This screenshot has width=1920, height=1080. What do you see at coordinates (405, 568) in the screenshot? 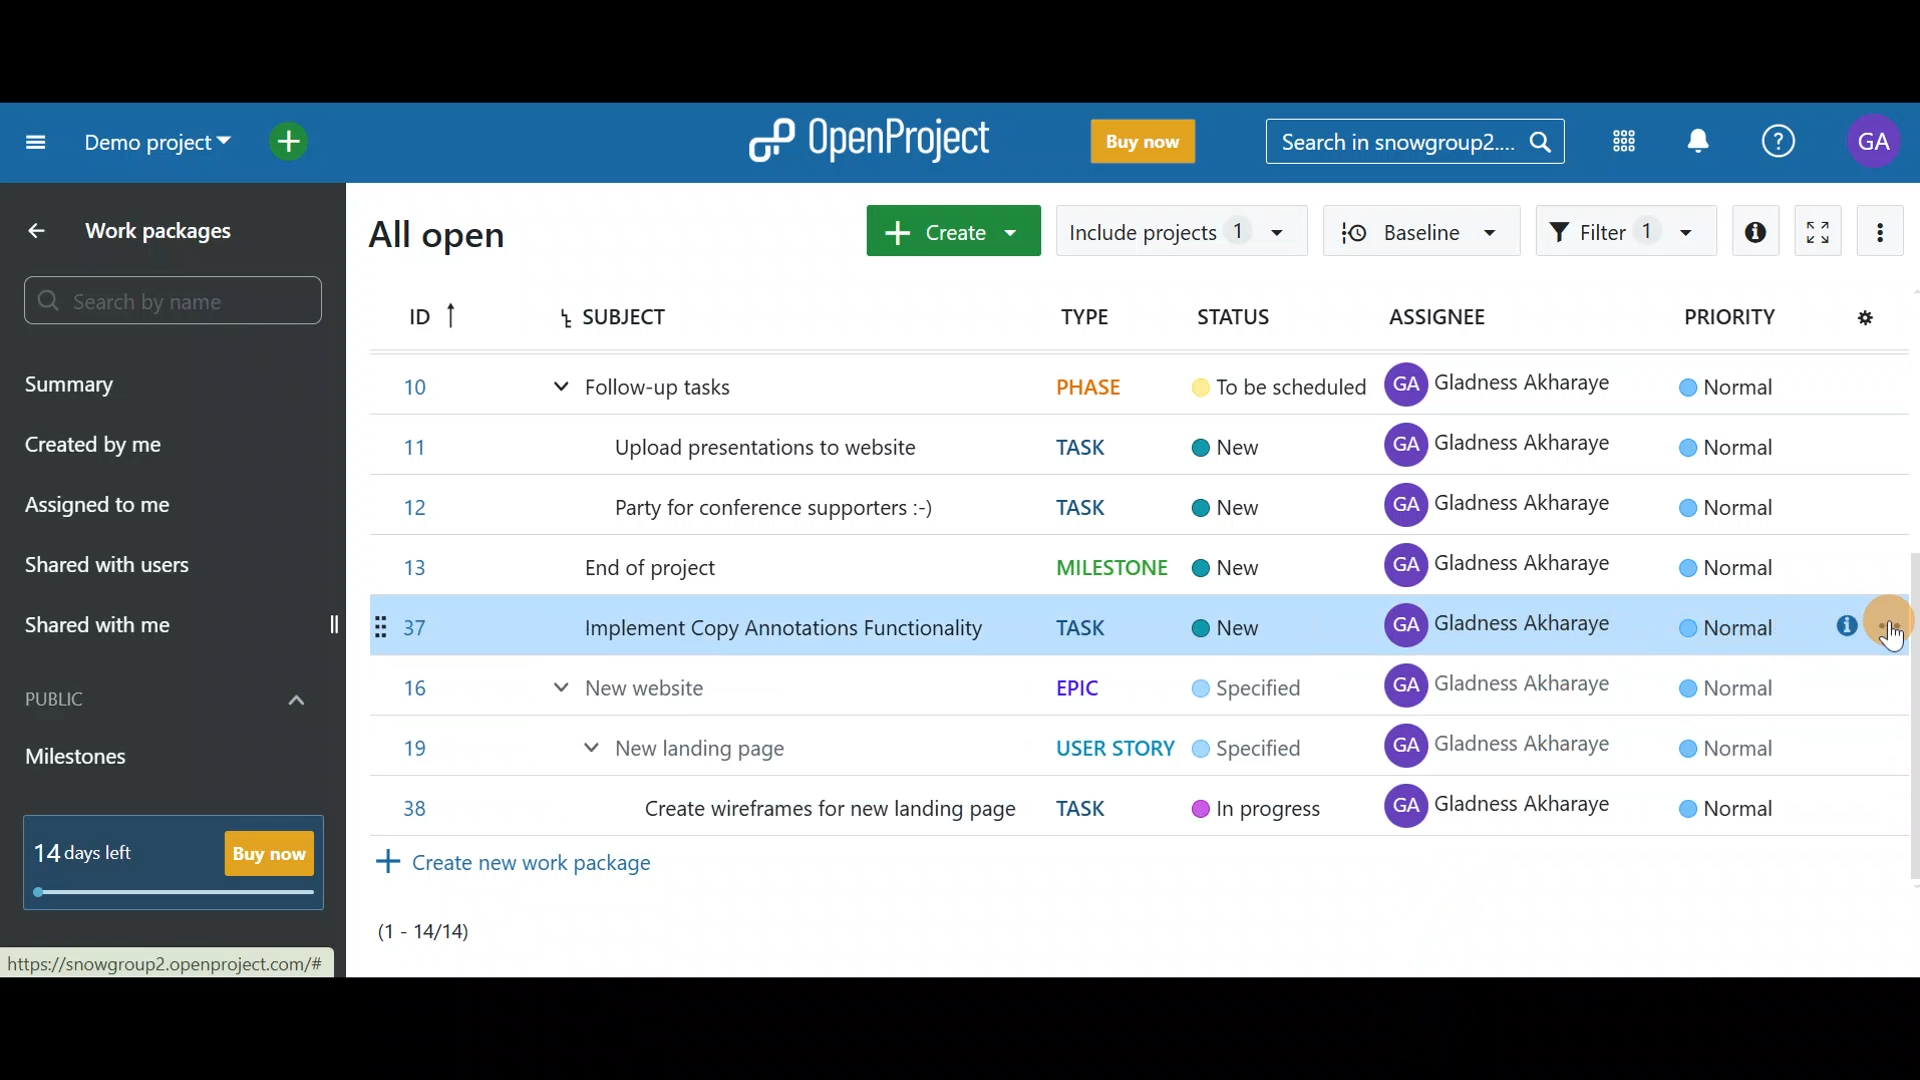
I see `13` at bounding box center [405, 568].